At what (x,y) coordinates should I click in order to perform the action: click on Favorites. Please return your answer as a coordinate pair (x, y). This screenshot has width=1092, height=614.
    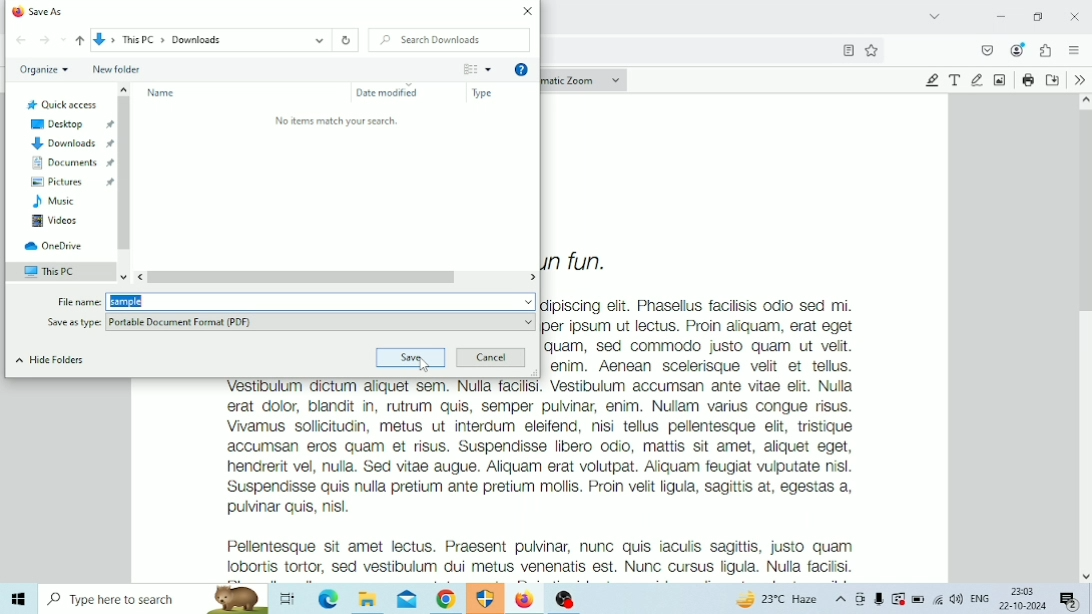
    Looking at the image, I should click on (872, 50).